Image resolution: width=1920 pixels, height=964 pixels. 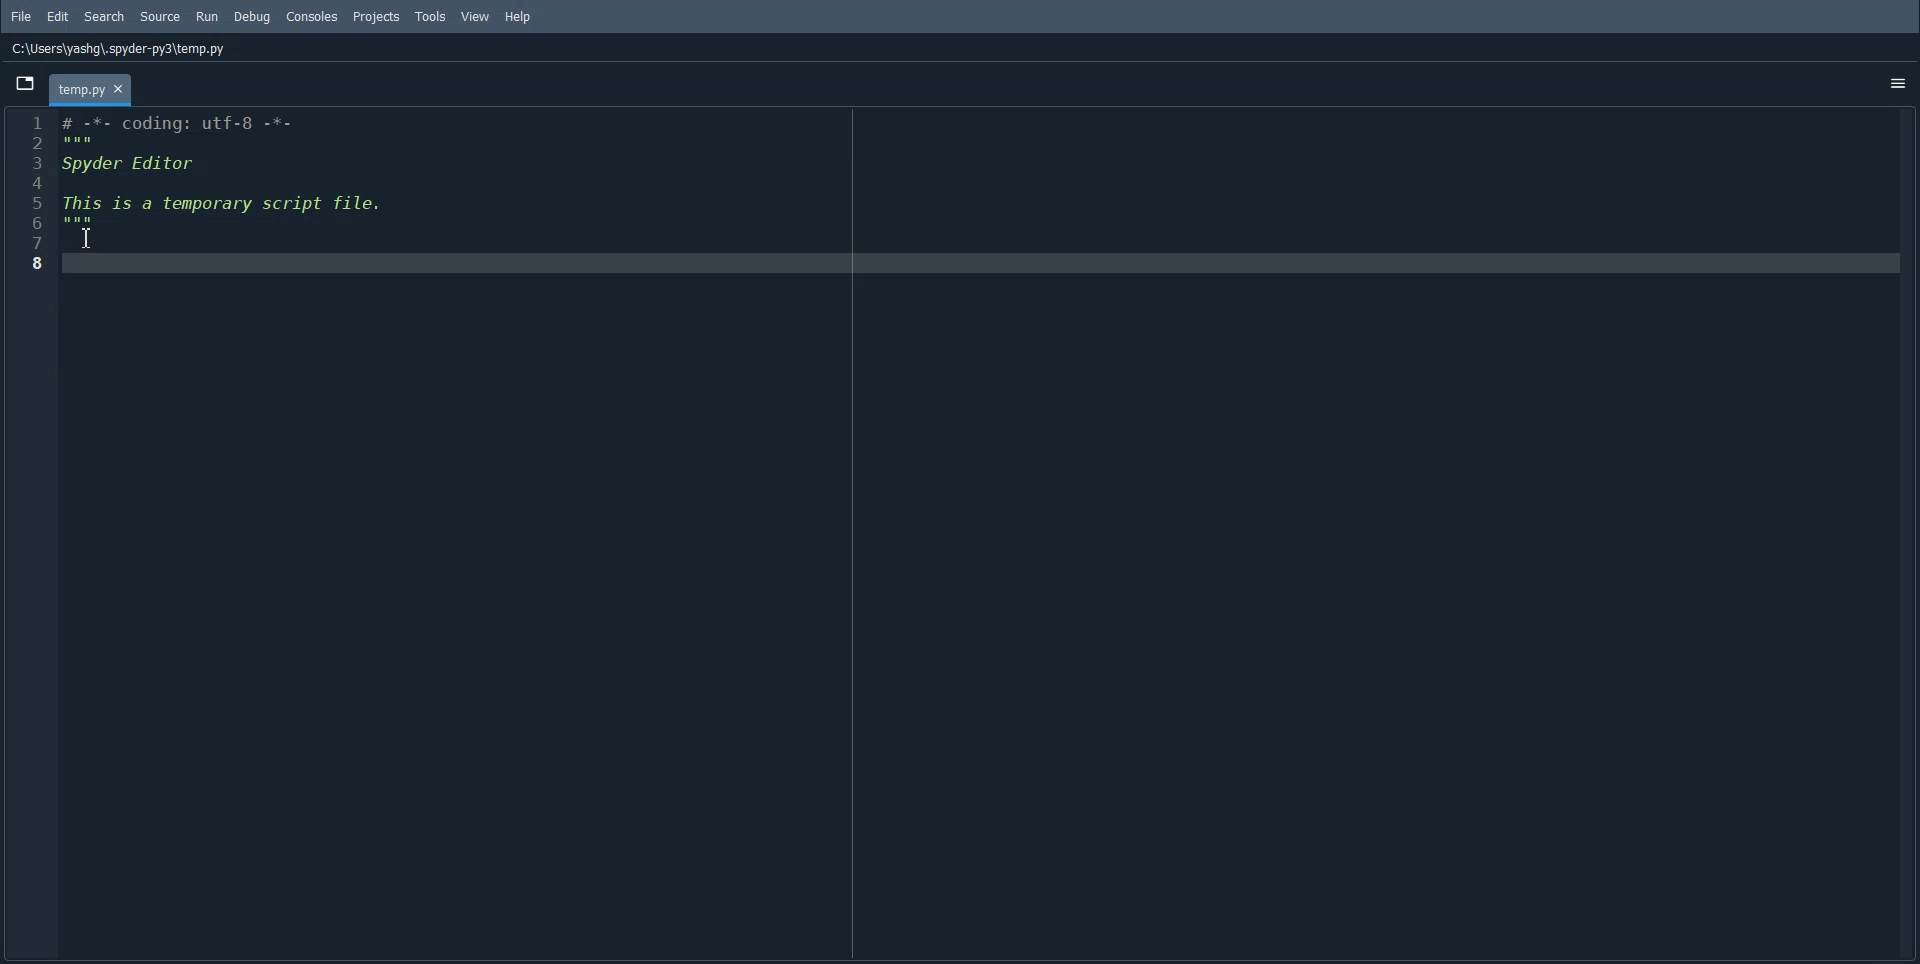 I want to click on Tools, so click(x=434, y=17).